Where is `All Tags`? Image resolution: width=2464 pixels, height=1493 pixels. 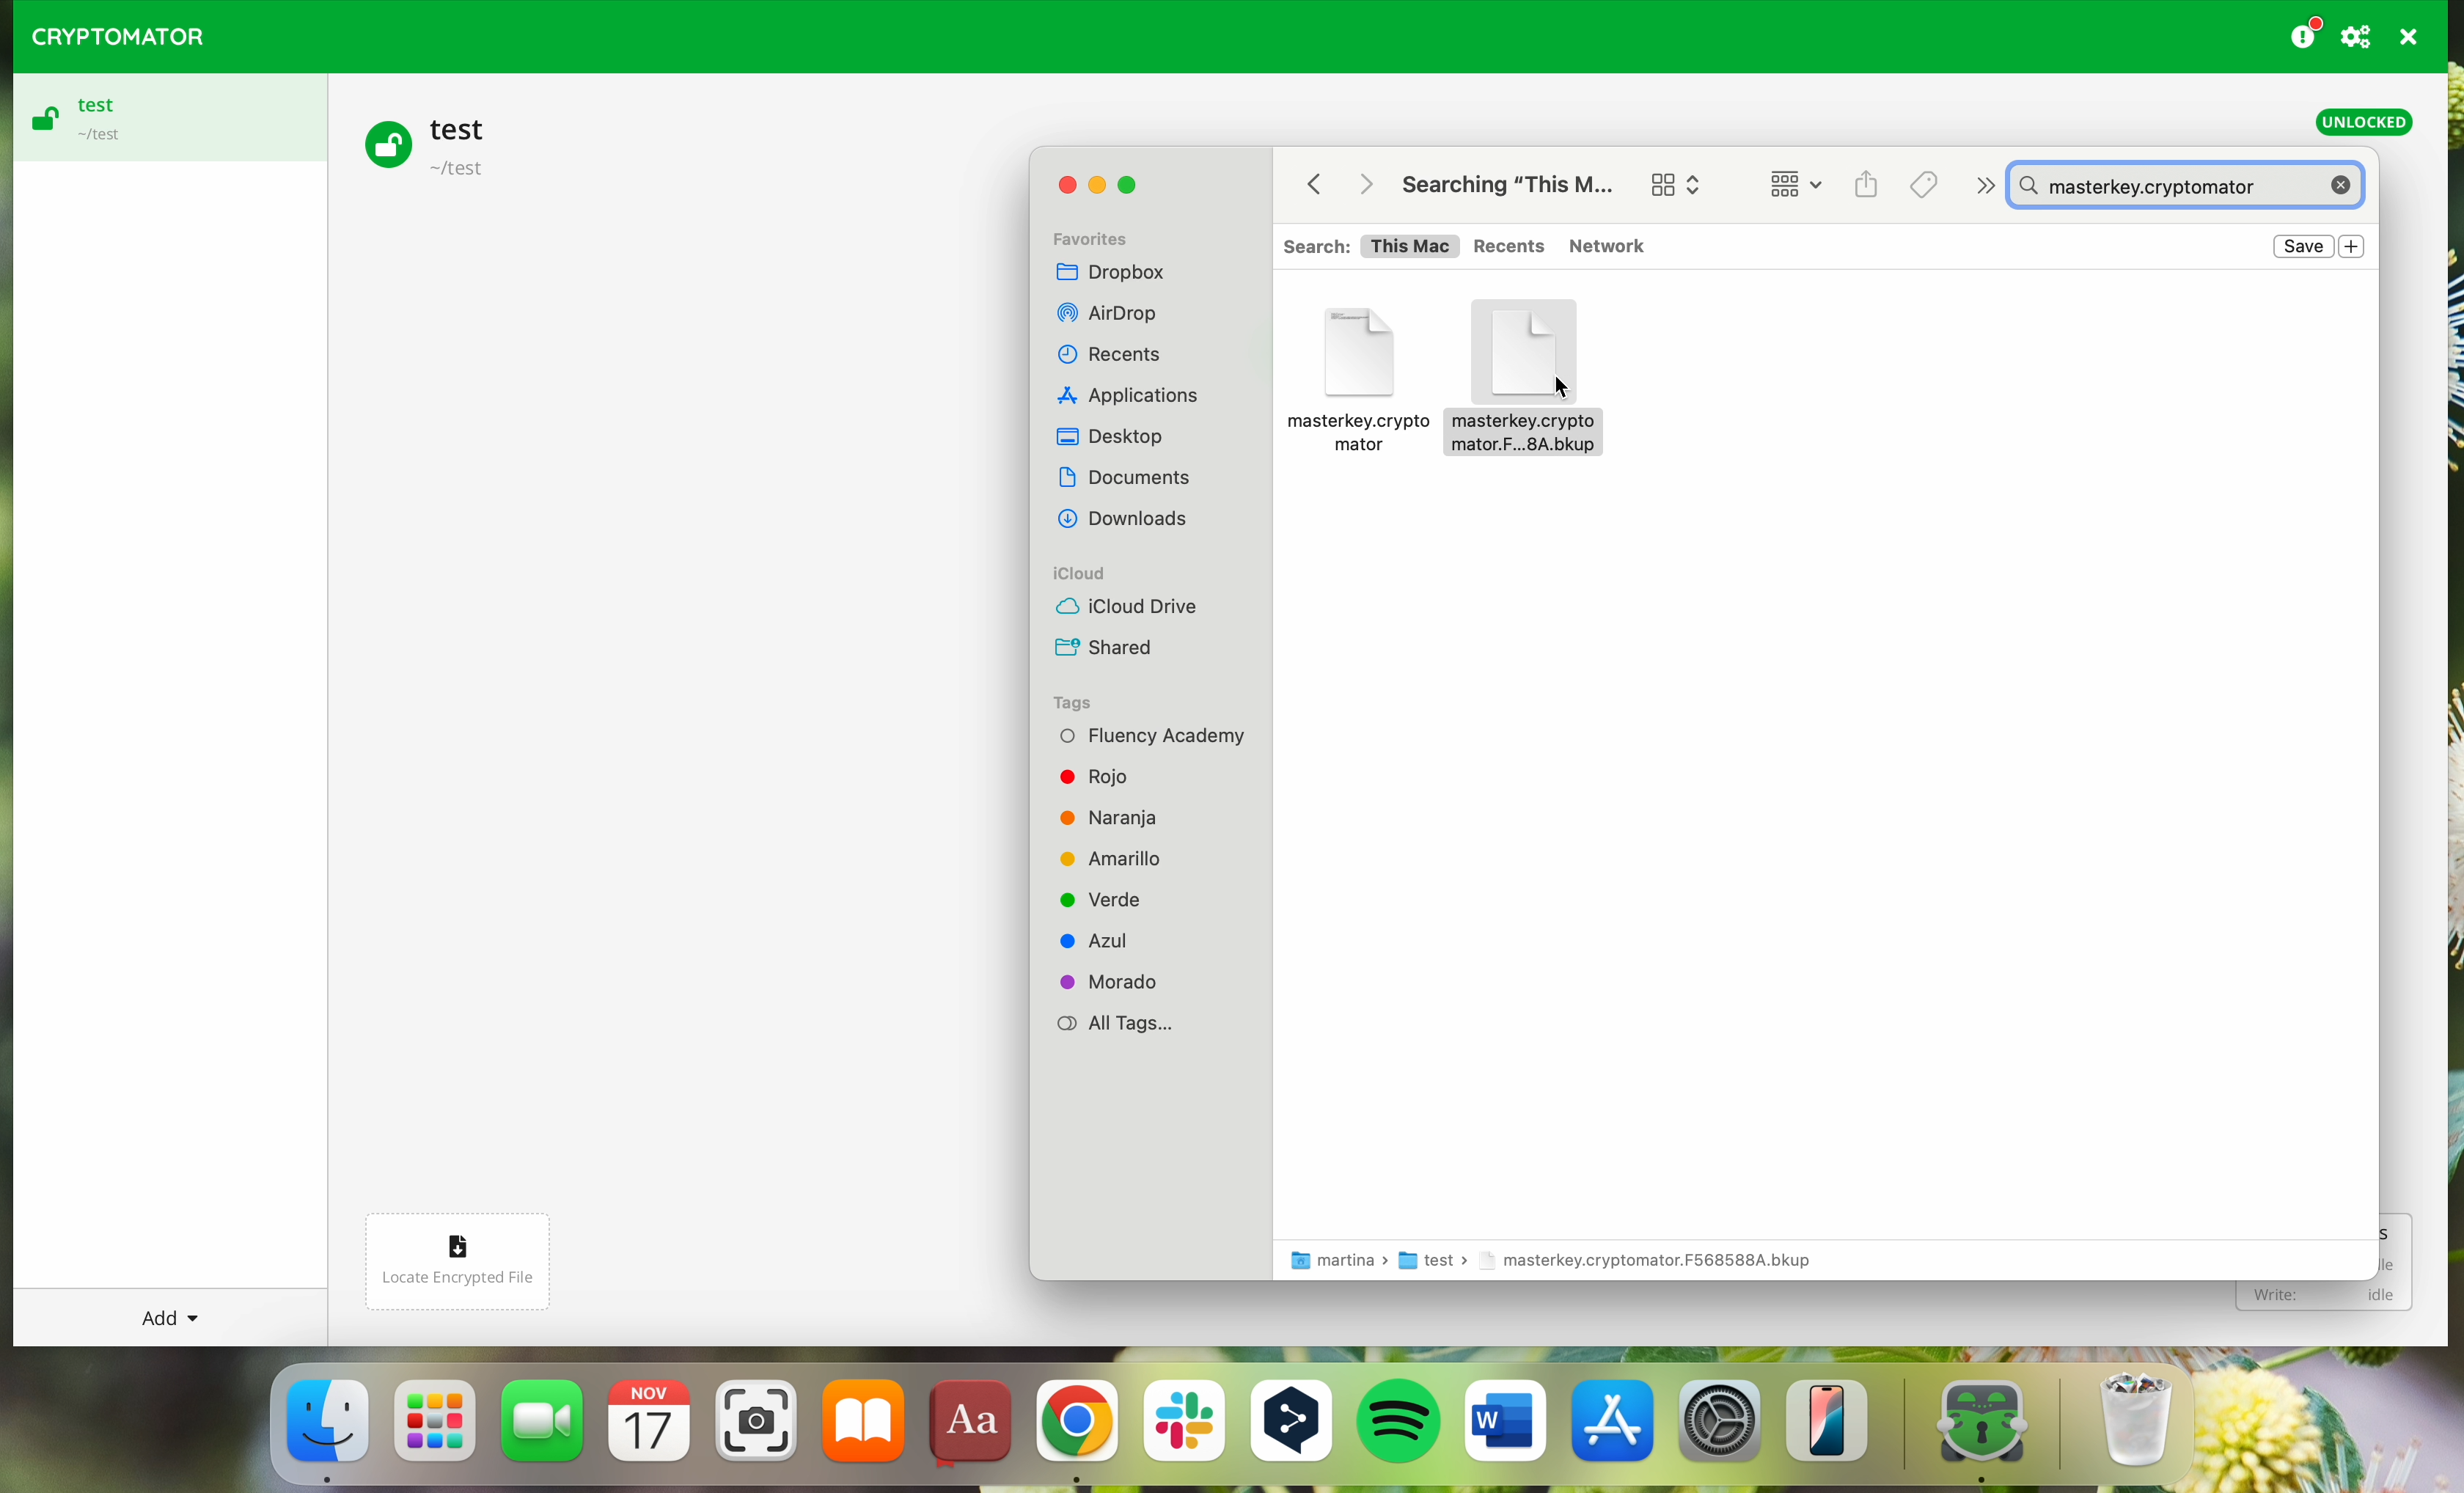 All Tags is located at coordinates (1120, 1025).